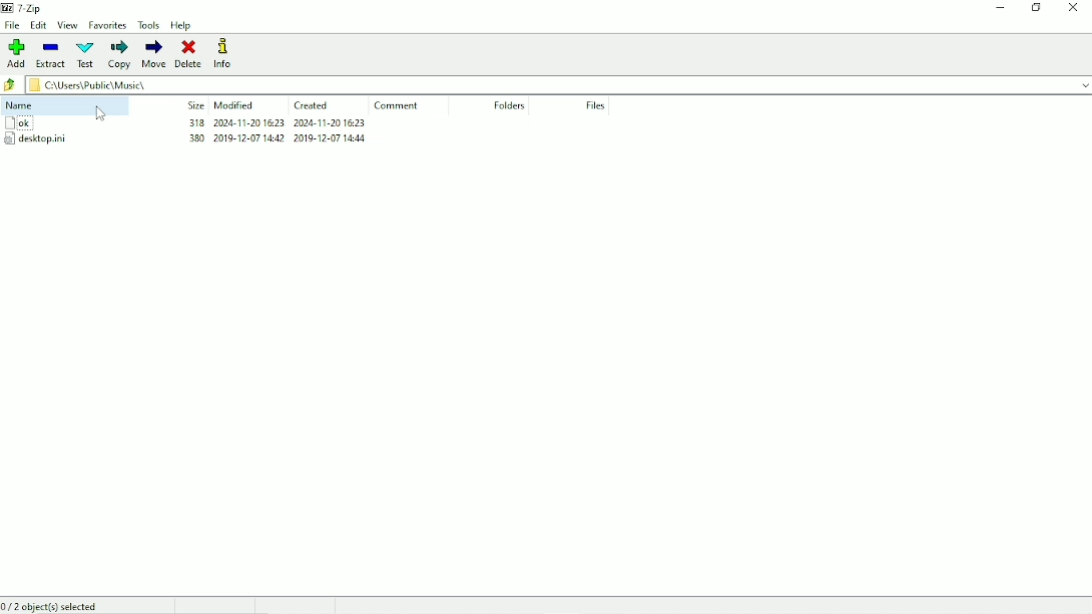 The height and width of the screenshot is (614, 1092). What do you see at coordinates (511, 107) in the screenshot?
I see `Folders` at bounding box center [511, 107].